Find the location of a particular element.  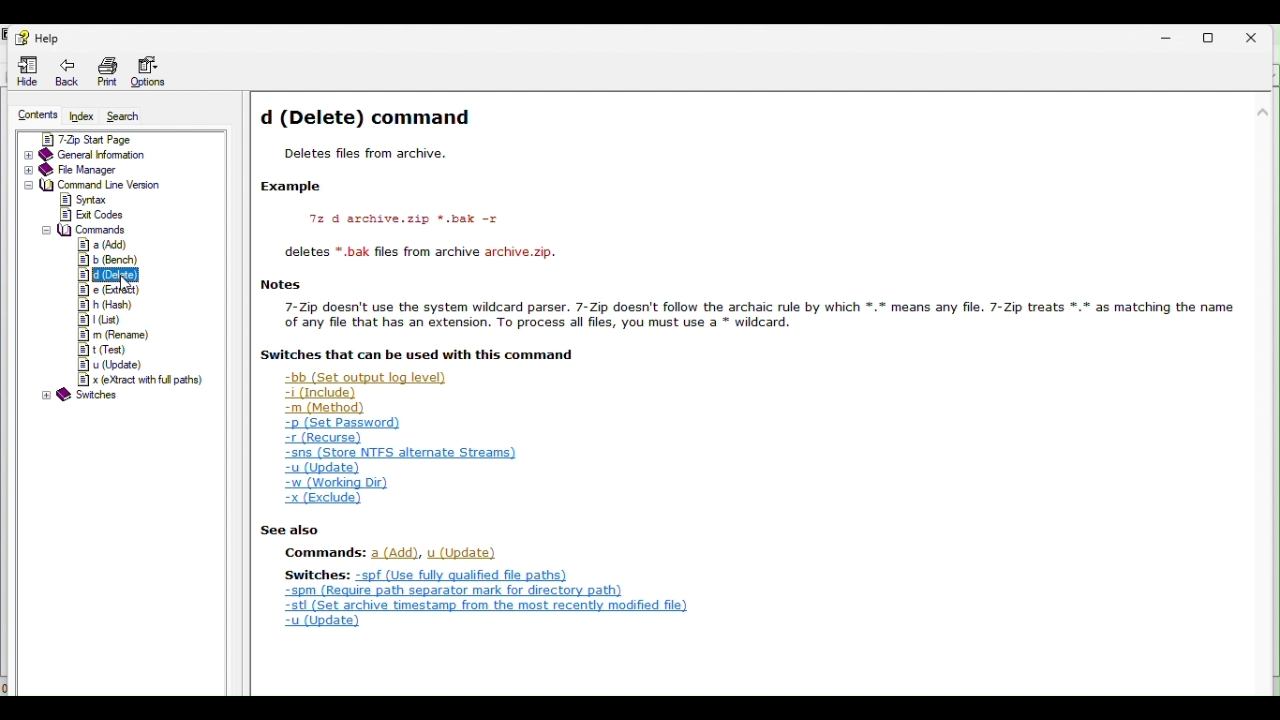

72 d archive.zip *.bak -r is located at coordinates (412, 221).